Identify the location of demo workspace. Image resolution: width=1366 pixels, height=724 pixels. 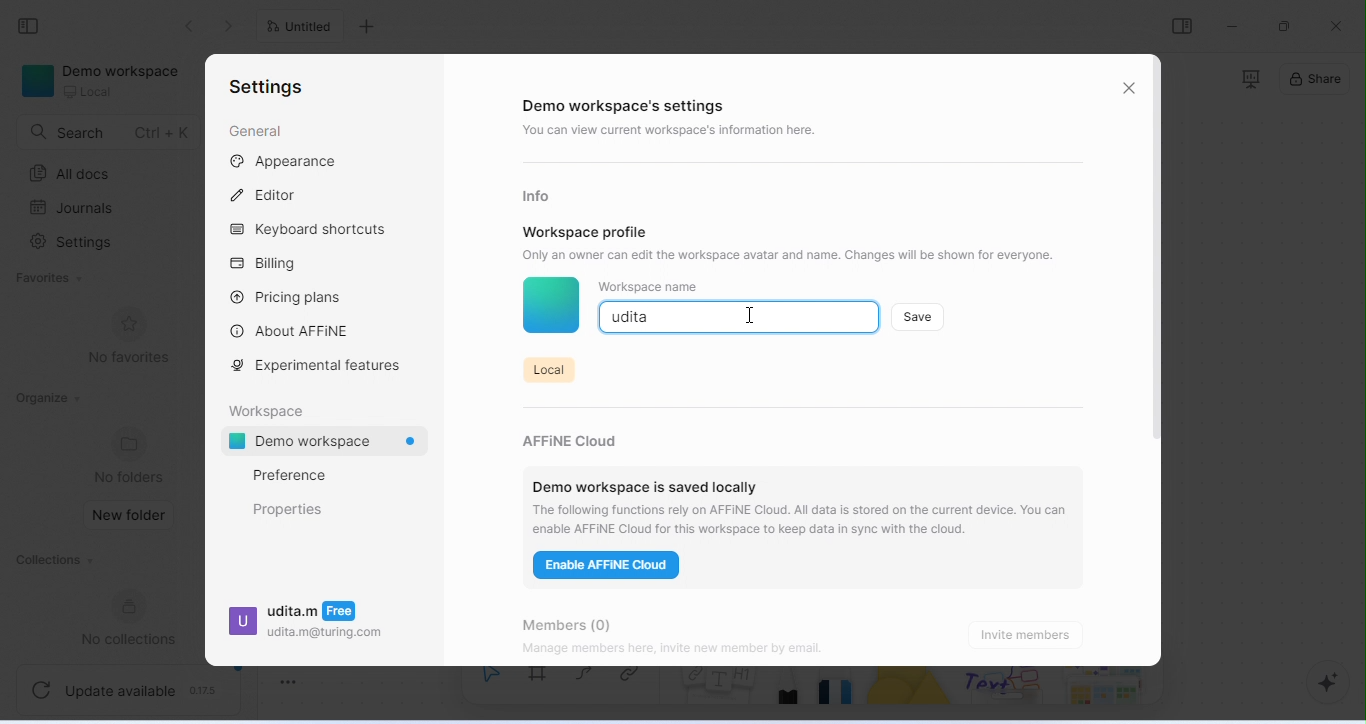
(105, 83).